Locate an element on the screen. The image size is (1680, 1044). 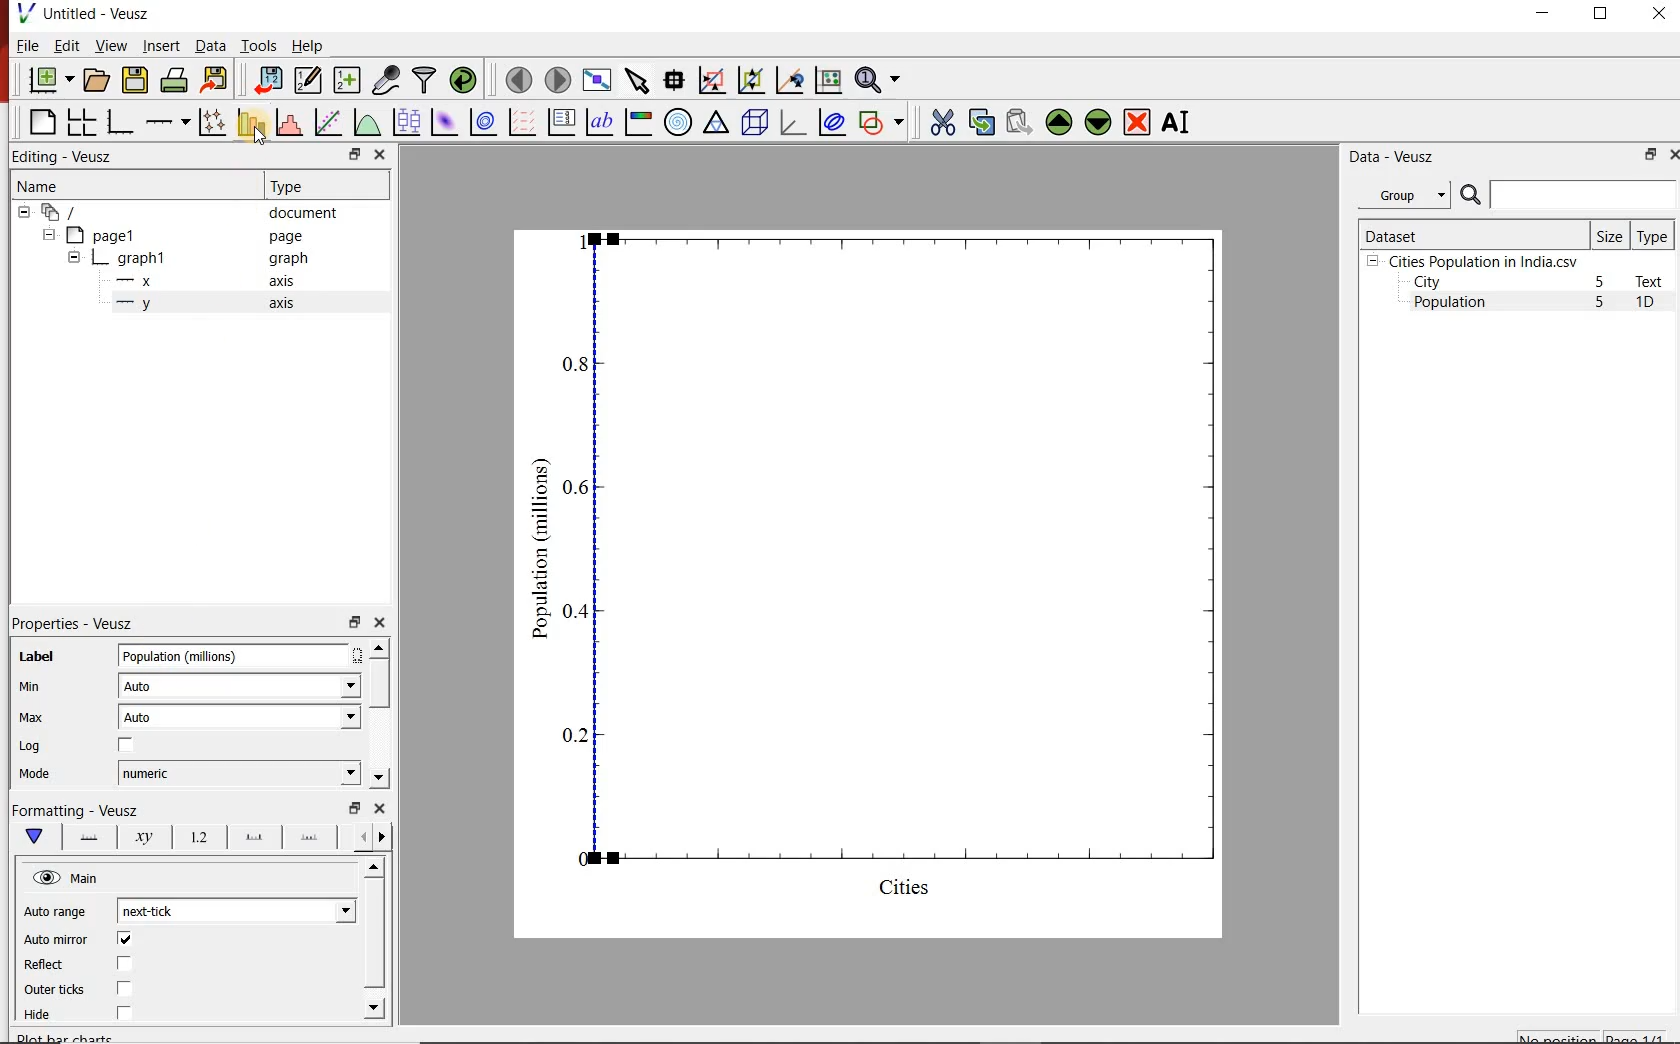
new document is located at coordinates (47, 81).